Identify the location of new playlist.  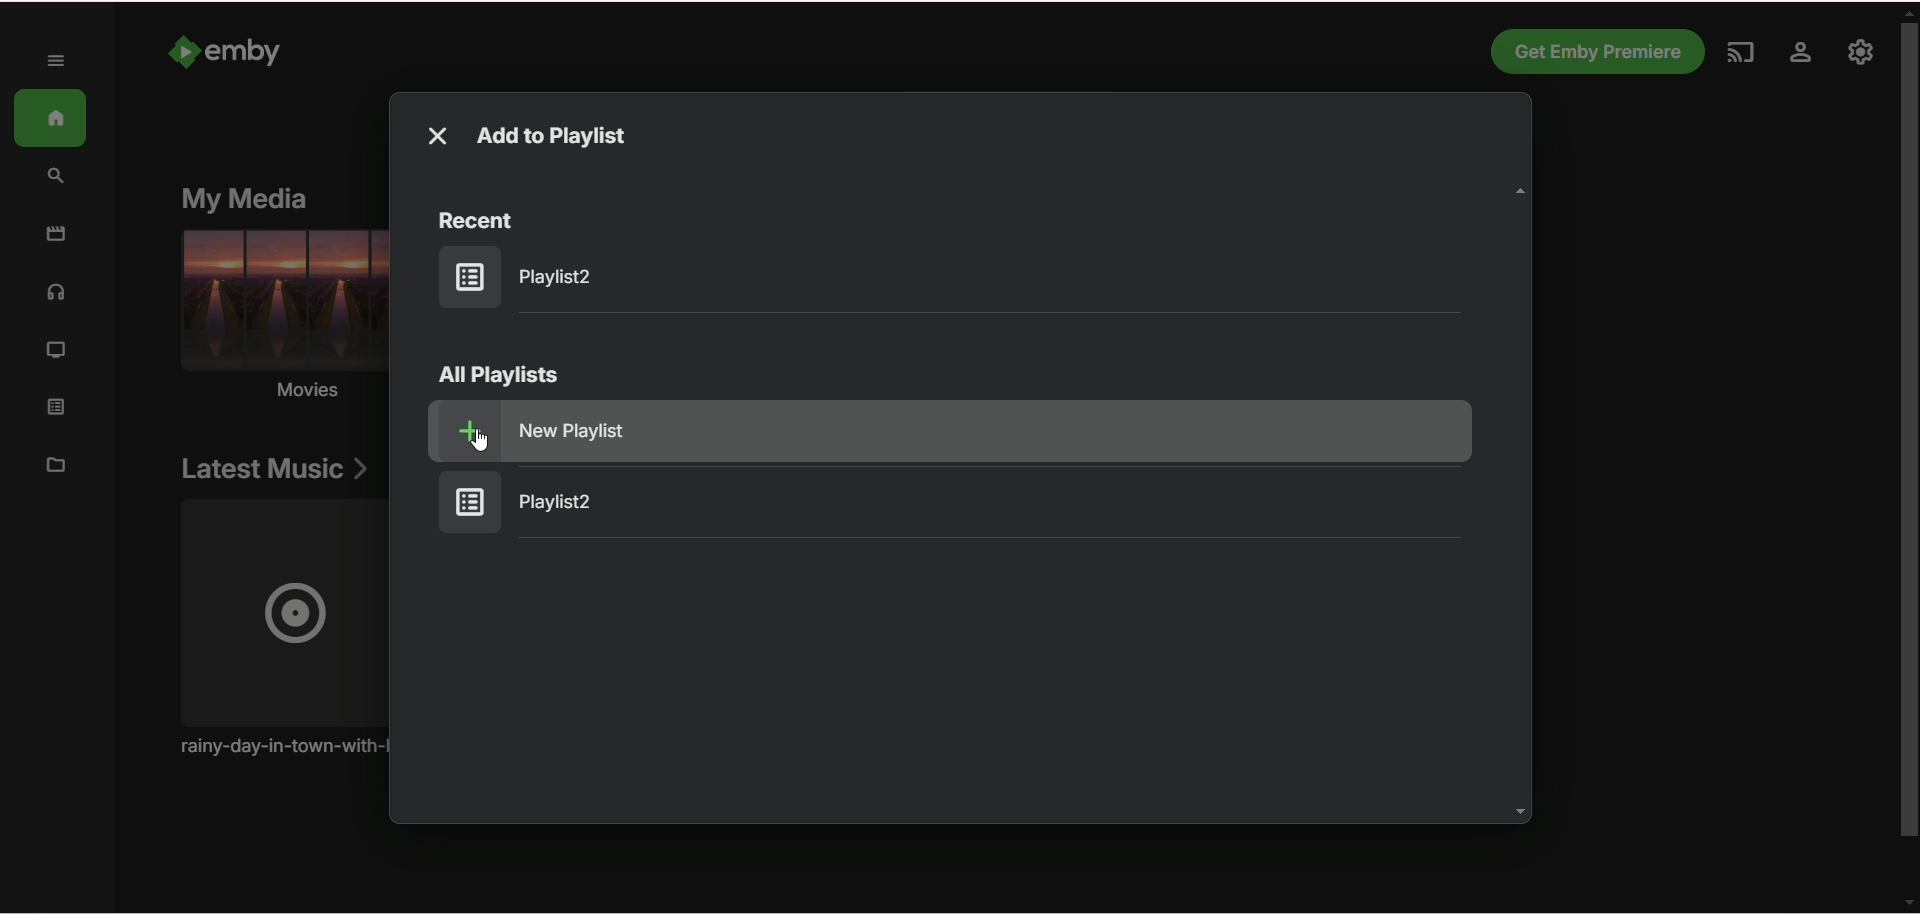
(989, 431).